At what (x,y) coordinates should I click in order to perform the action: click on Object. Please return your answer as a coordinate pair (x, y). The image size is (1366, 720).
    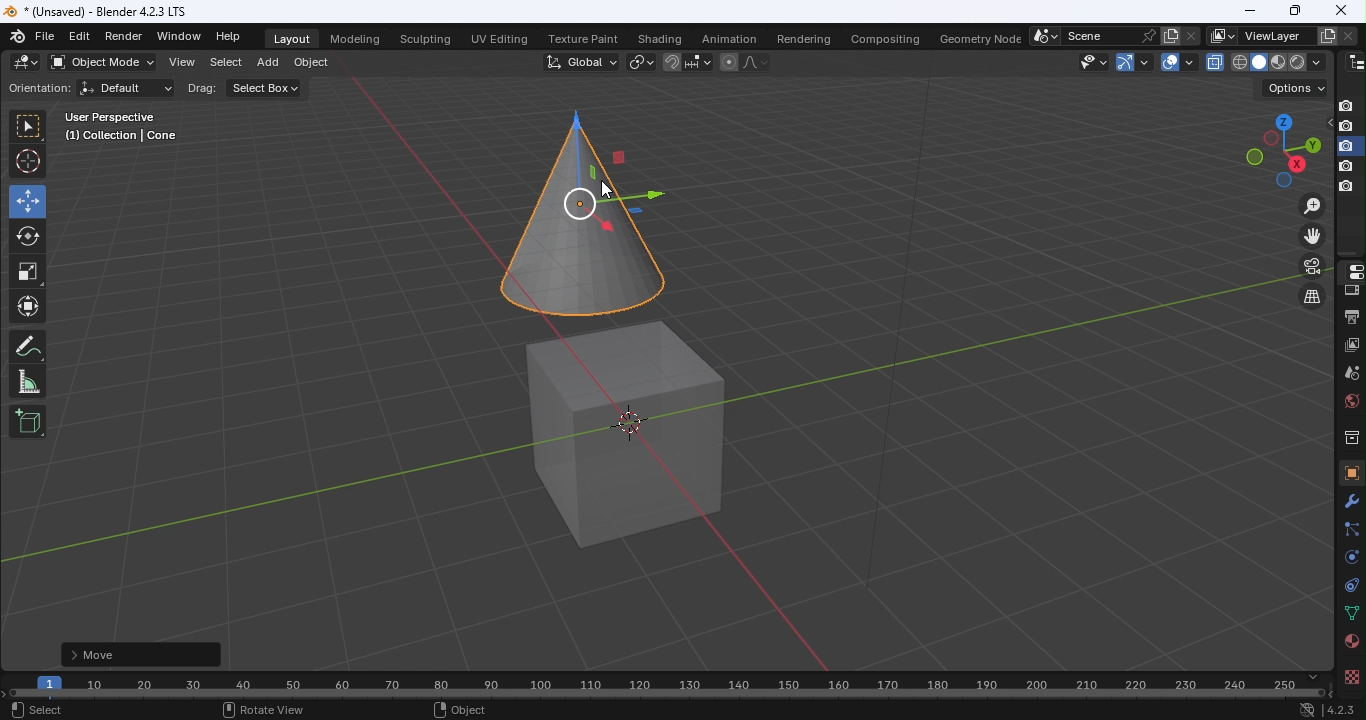
    Looking at the image, I should click on (1349, 472).